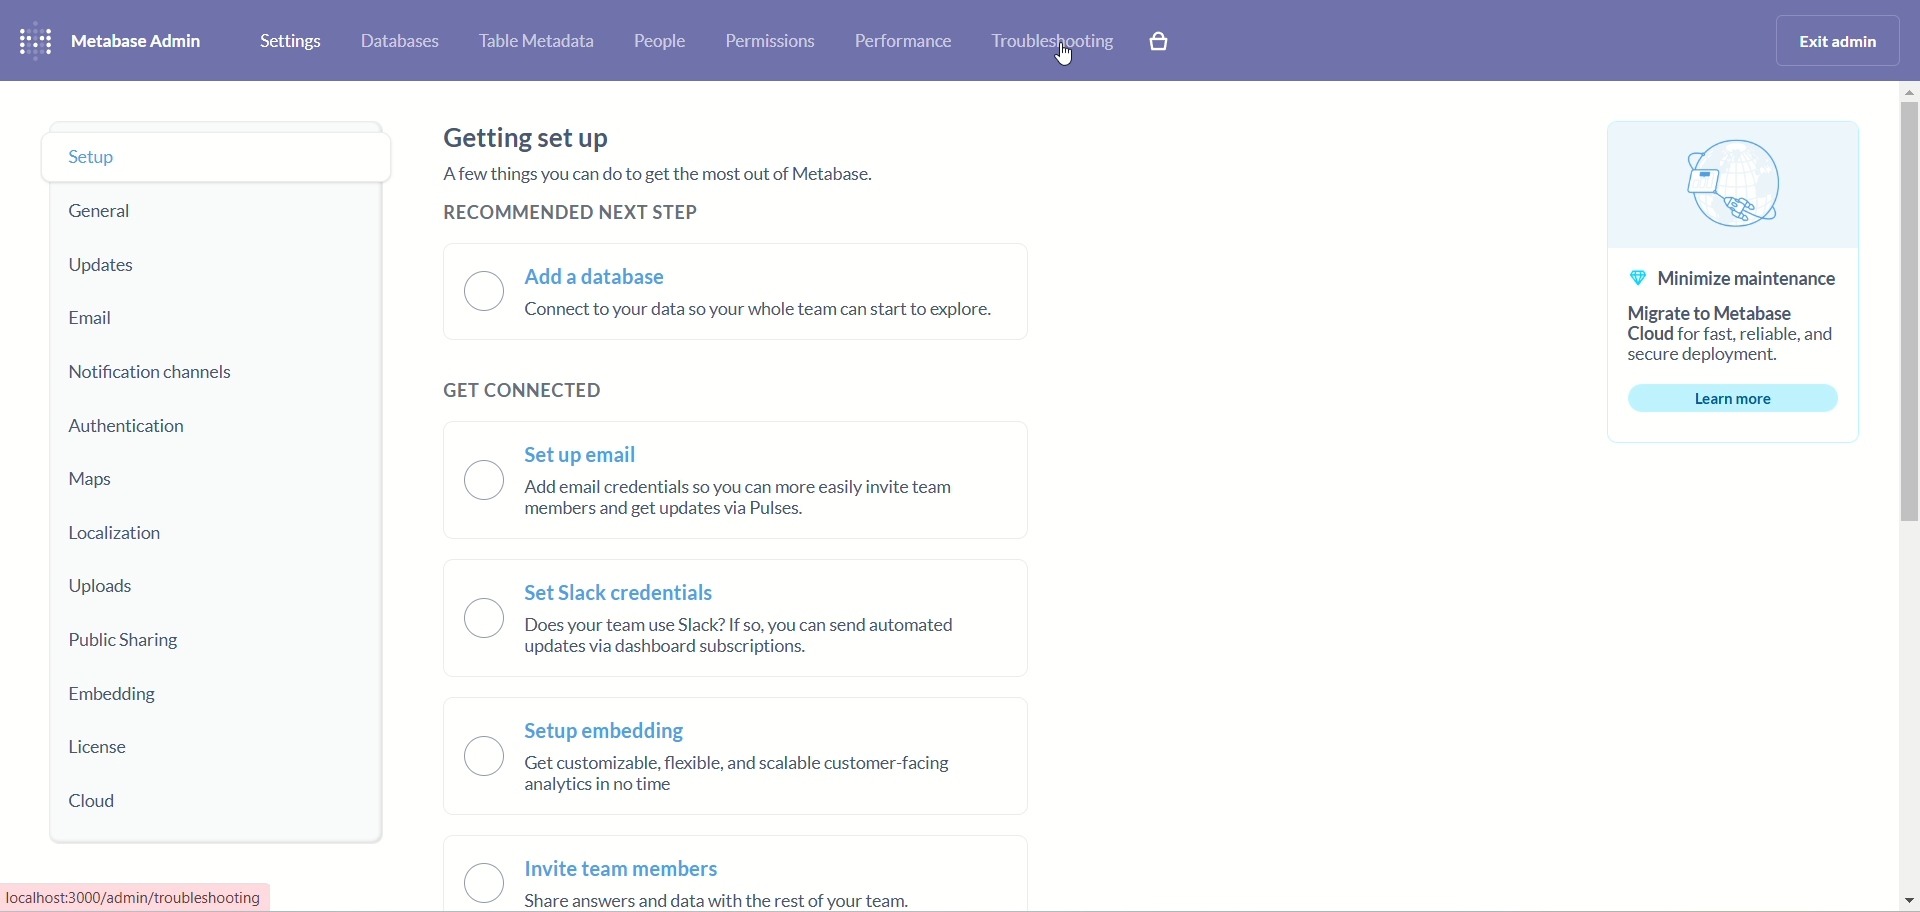 Image resolution: width=1920 pixels, height=912 pixels. What do you see at coordinates (735, 764) in the screenshot?
I see `setup embedding` at bounding box center [735, 764].